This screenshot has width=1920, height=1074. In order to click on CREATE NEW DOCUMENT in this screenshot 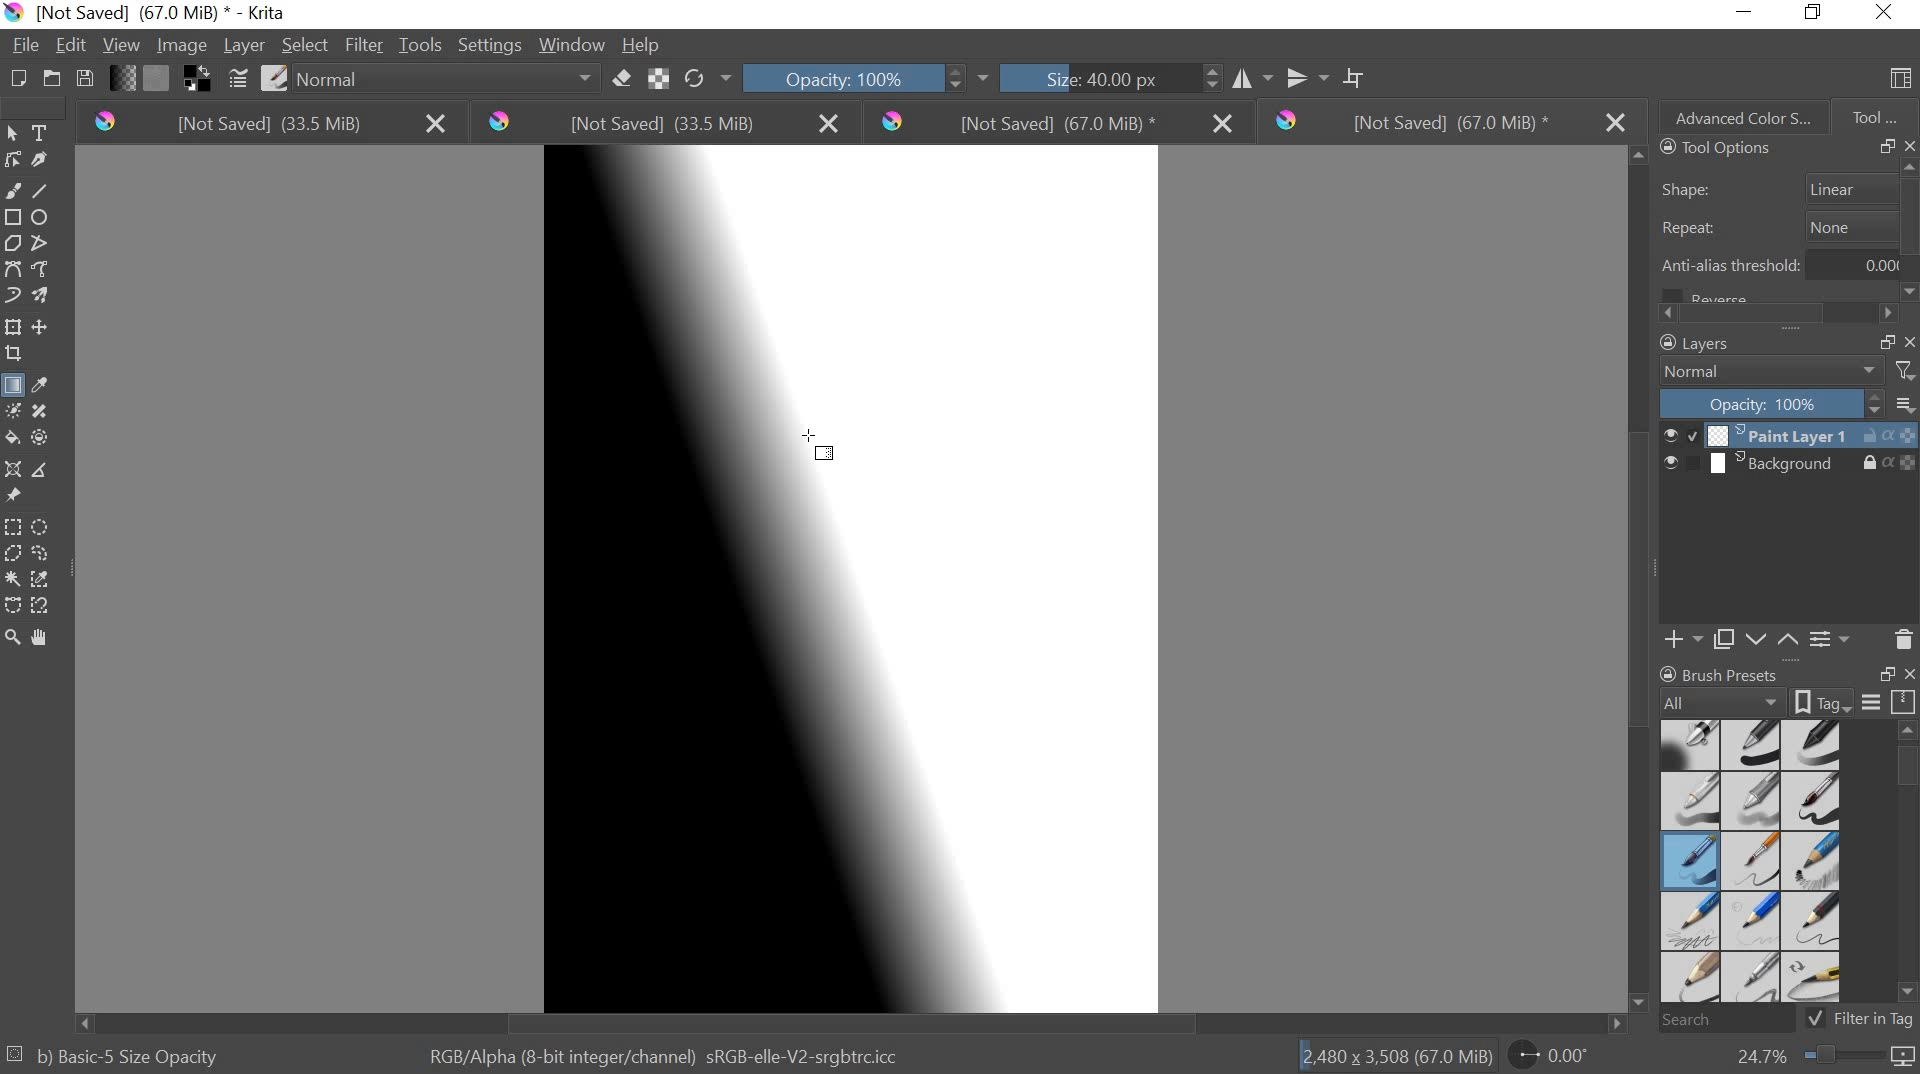, I will do `click(13, 79)`.